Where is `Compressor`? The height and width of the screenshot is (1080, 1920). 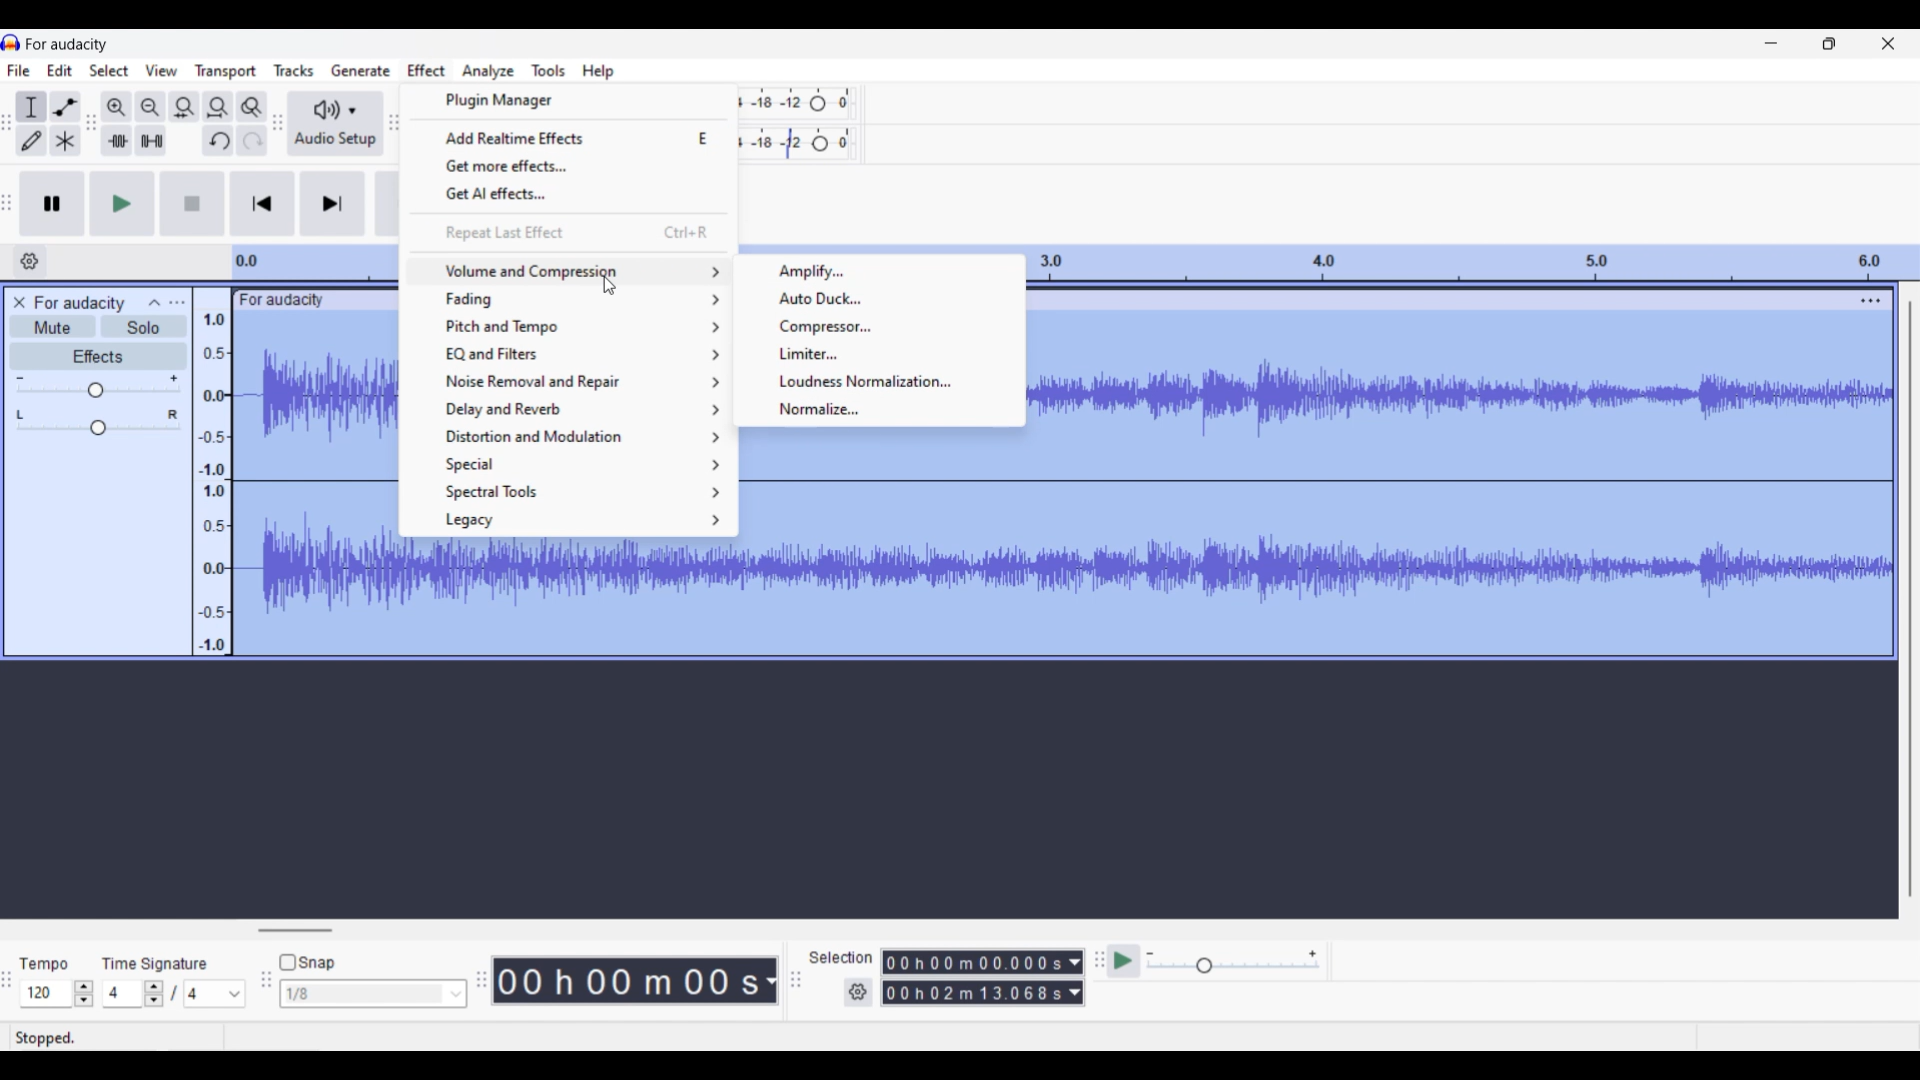
Compressor is located at coordinates (879, 327).